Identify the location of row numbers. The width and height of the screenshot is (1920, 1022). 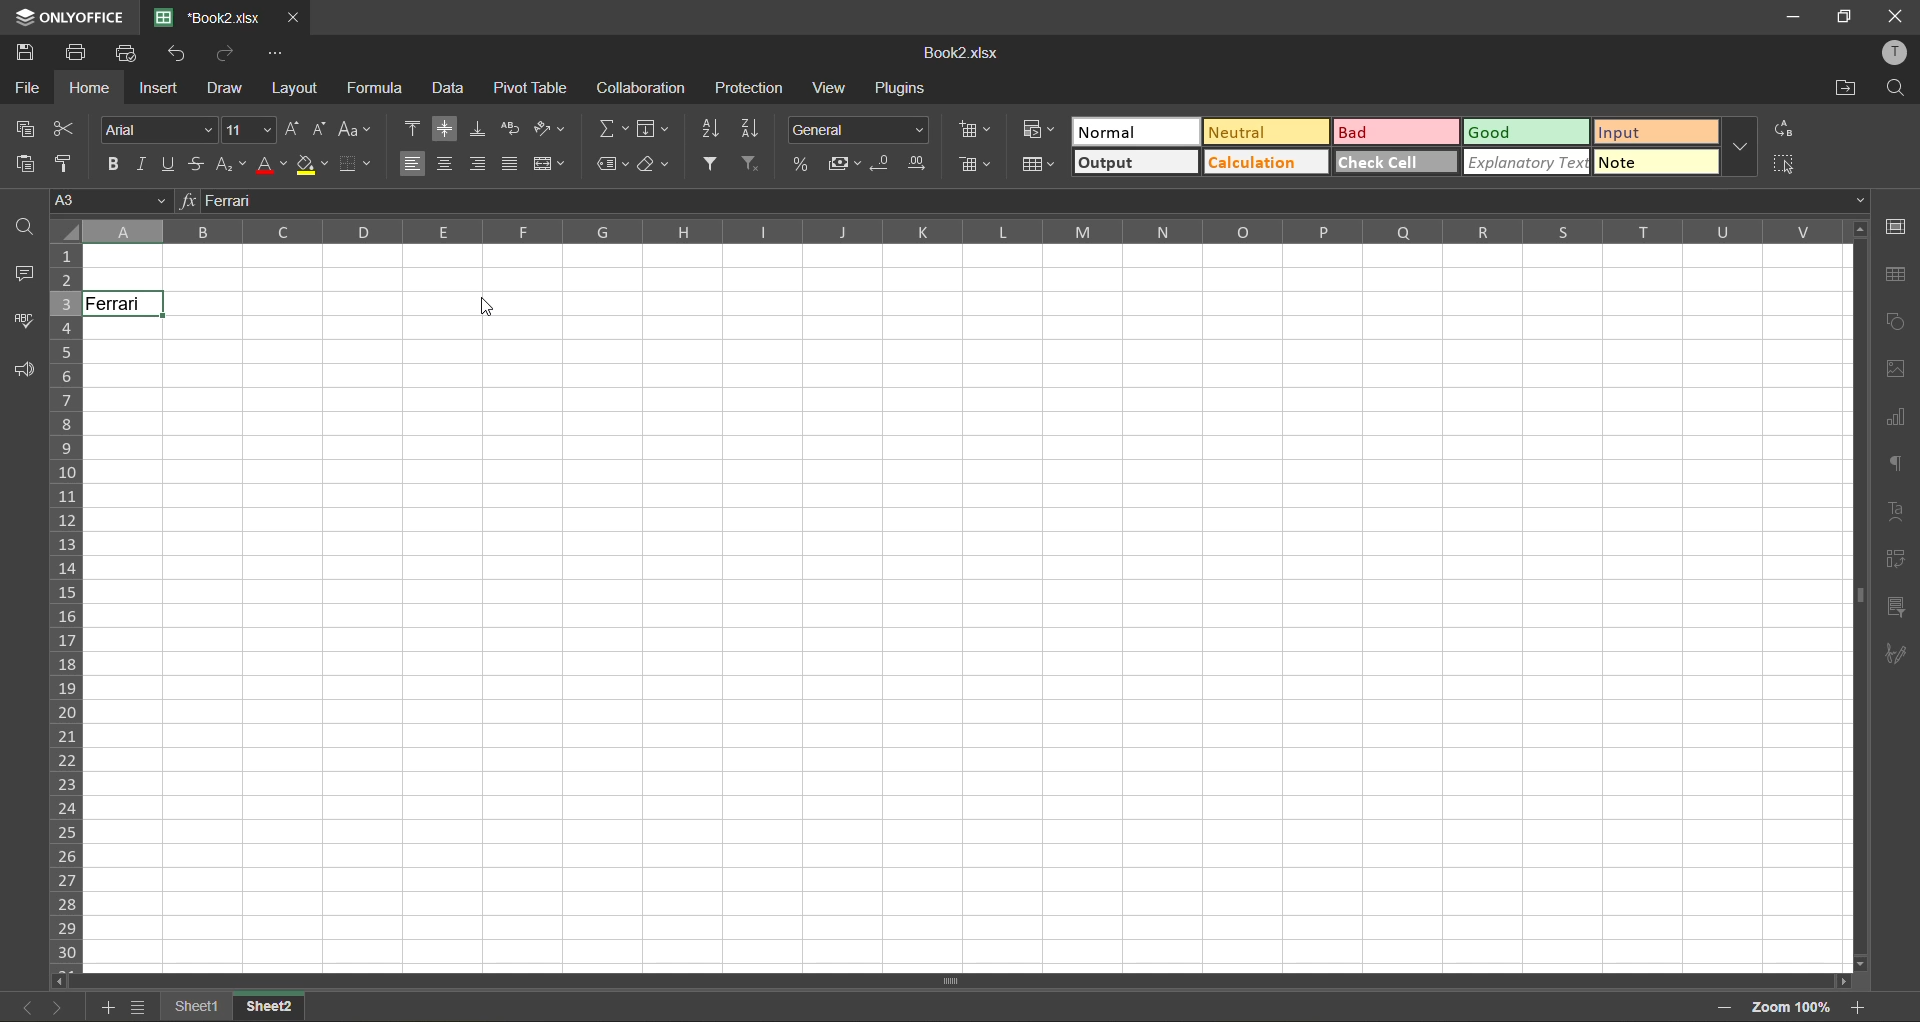
(66, 604).